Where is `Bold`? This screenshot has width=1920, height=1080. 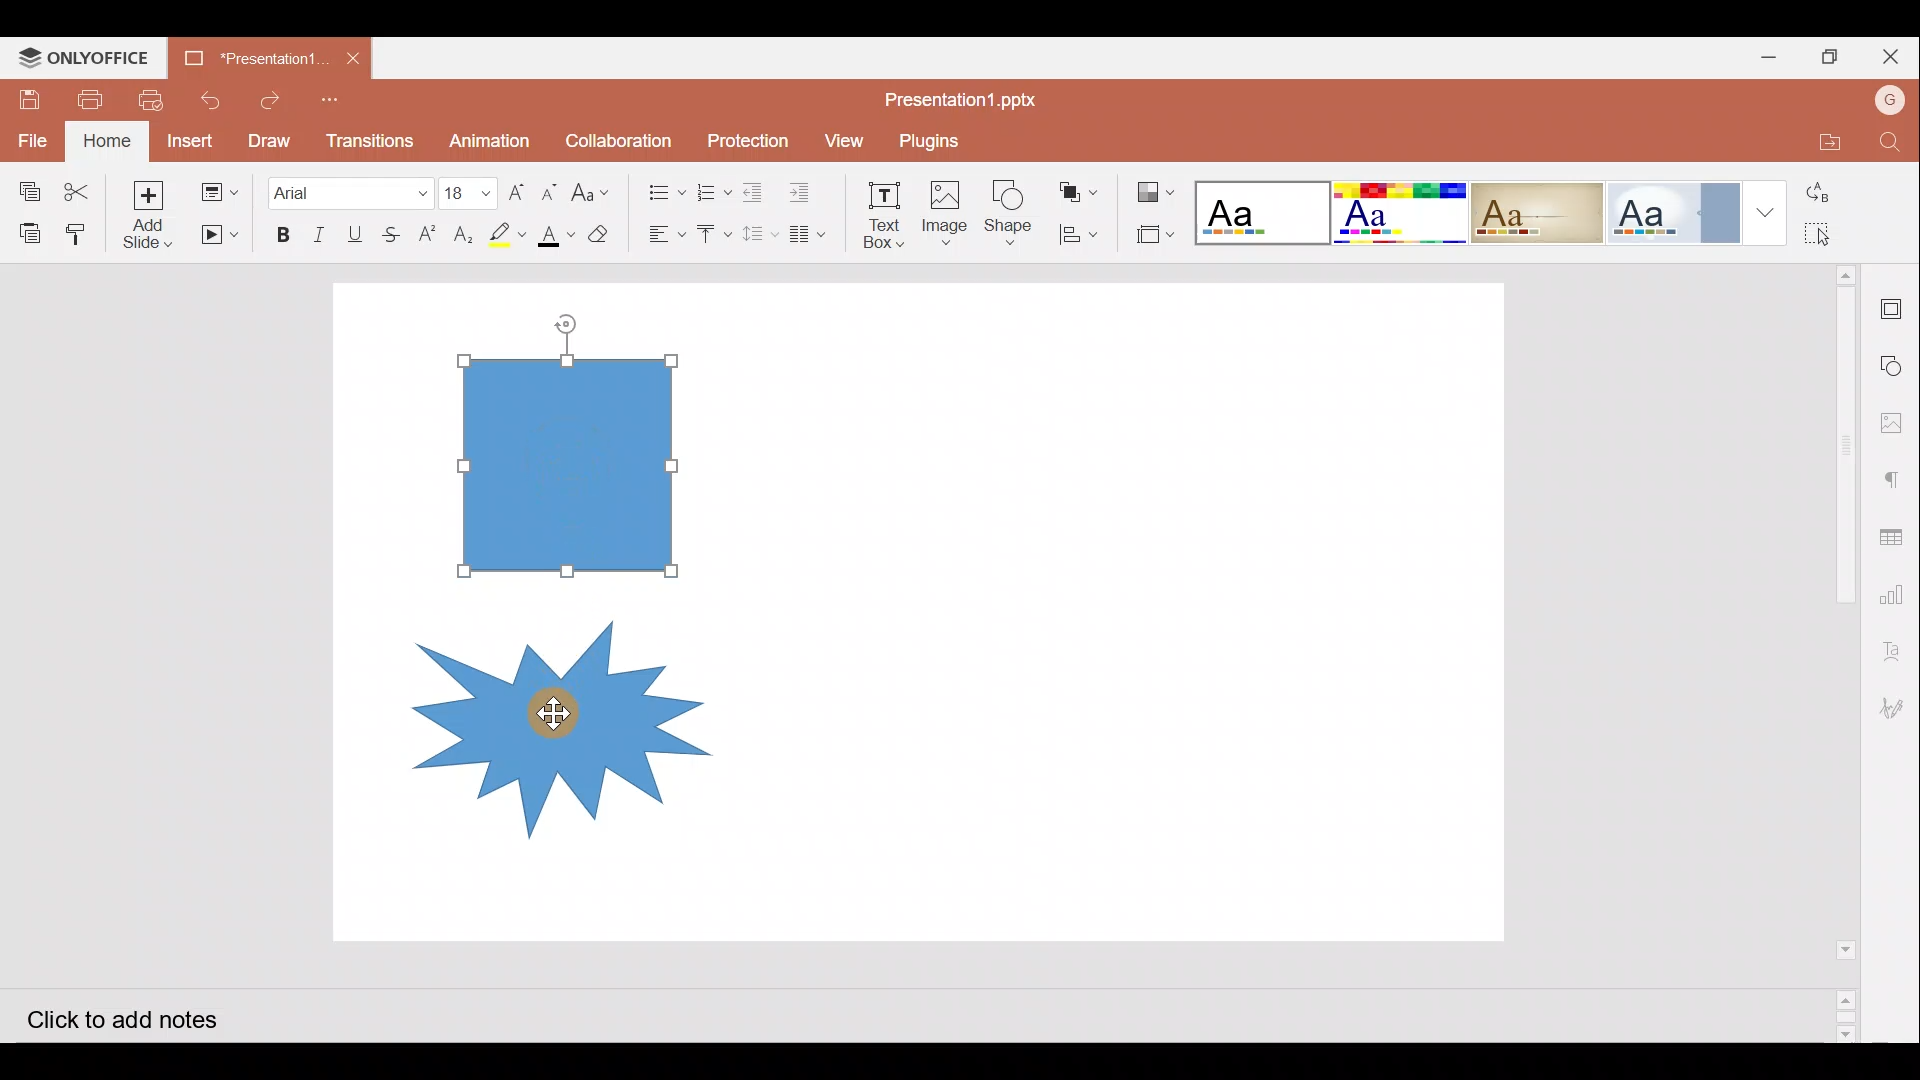 Bold is located at coordinates (281, 231).